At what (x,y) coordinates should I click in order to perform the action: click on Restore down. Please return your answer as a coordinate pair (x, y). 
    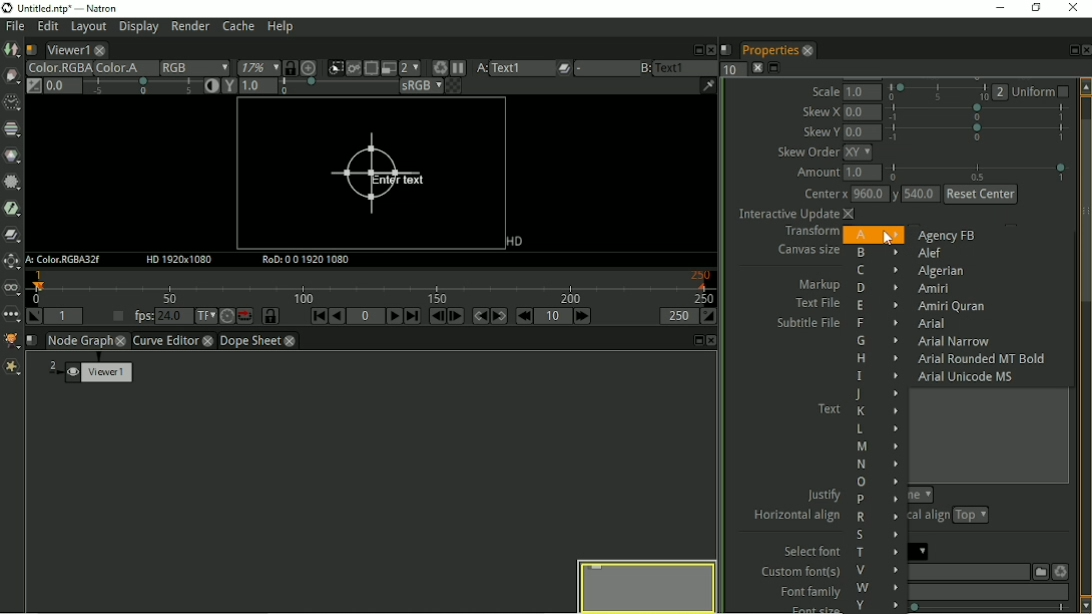
    Looking at the image, I should click on (1037, 9).